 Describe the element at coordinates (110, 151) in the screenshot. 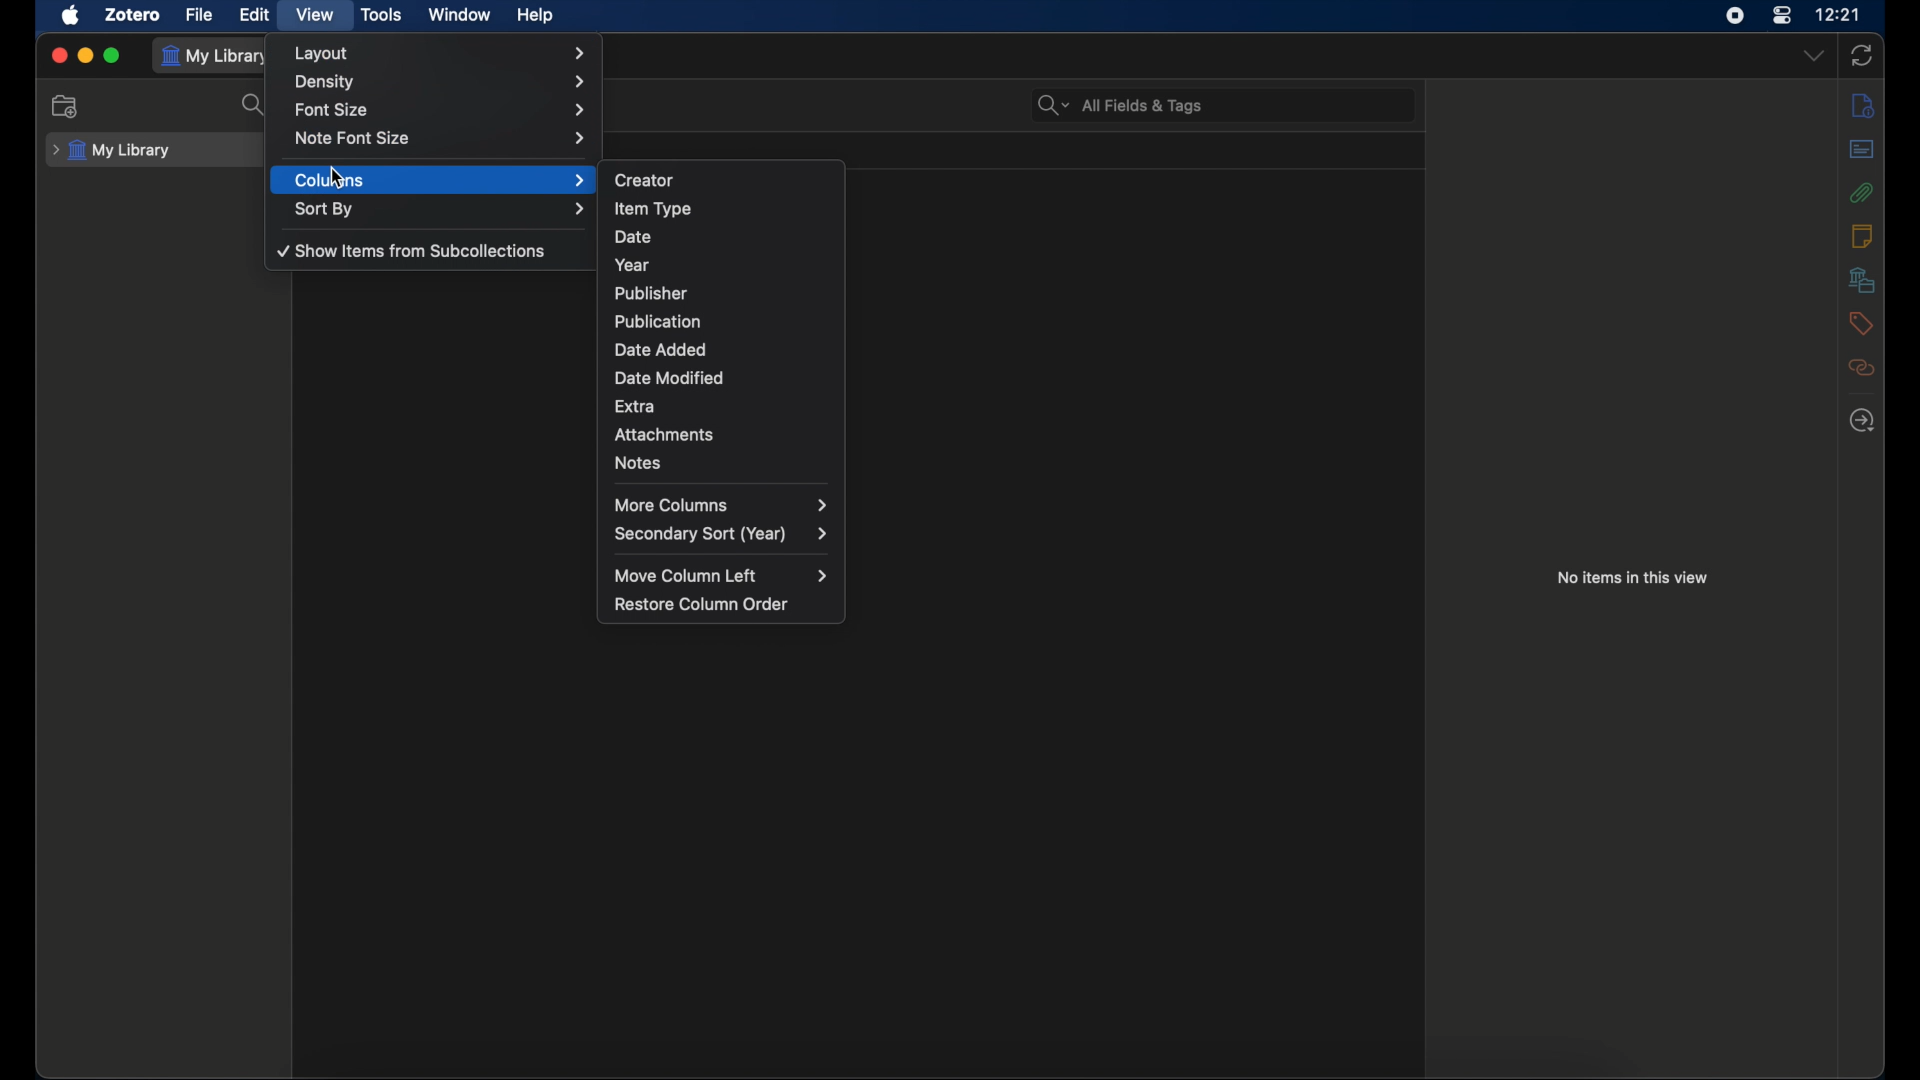

I see `my library` at that location.